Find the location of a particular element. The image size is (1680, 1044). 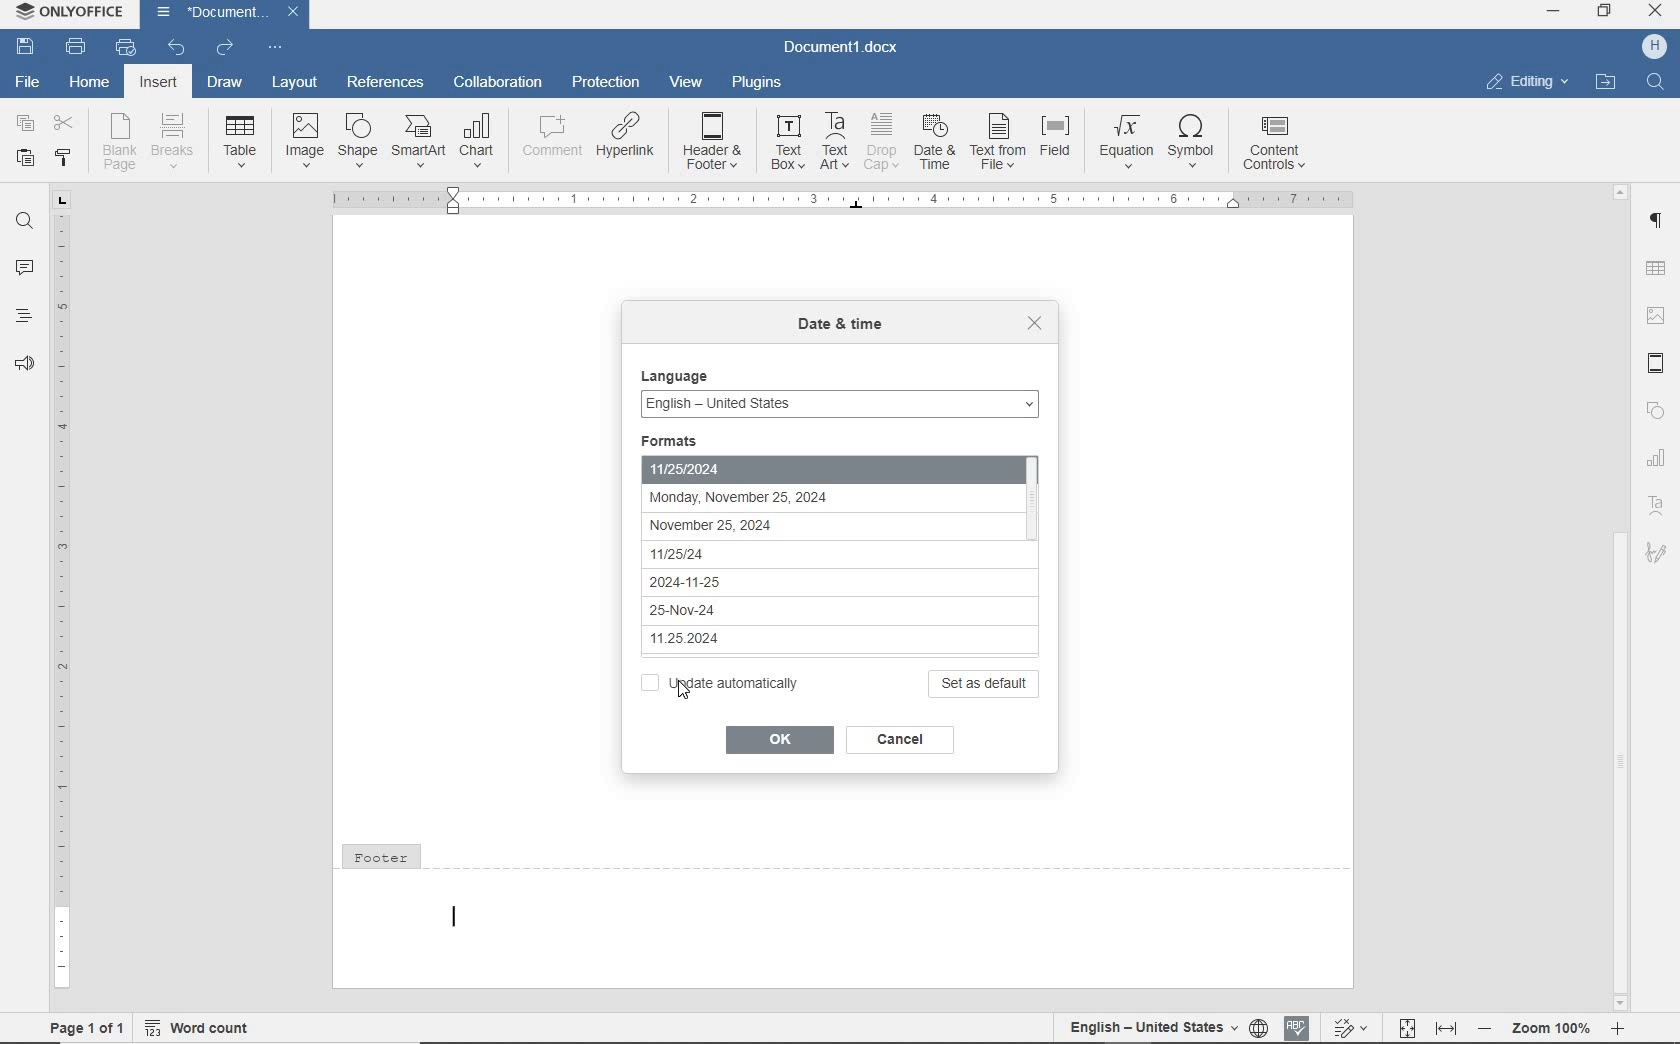

date & time is located at coordinates (936, 143).